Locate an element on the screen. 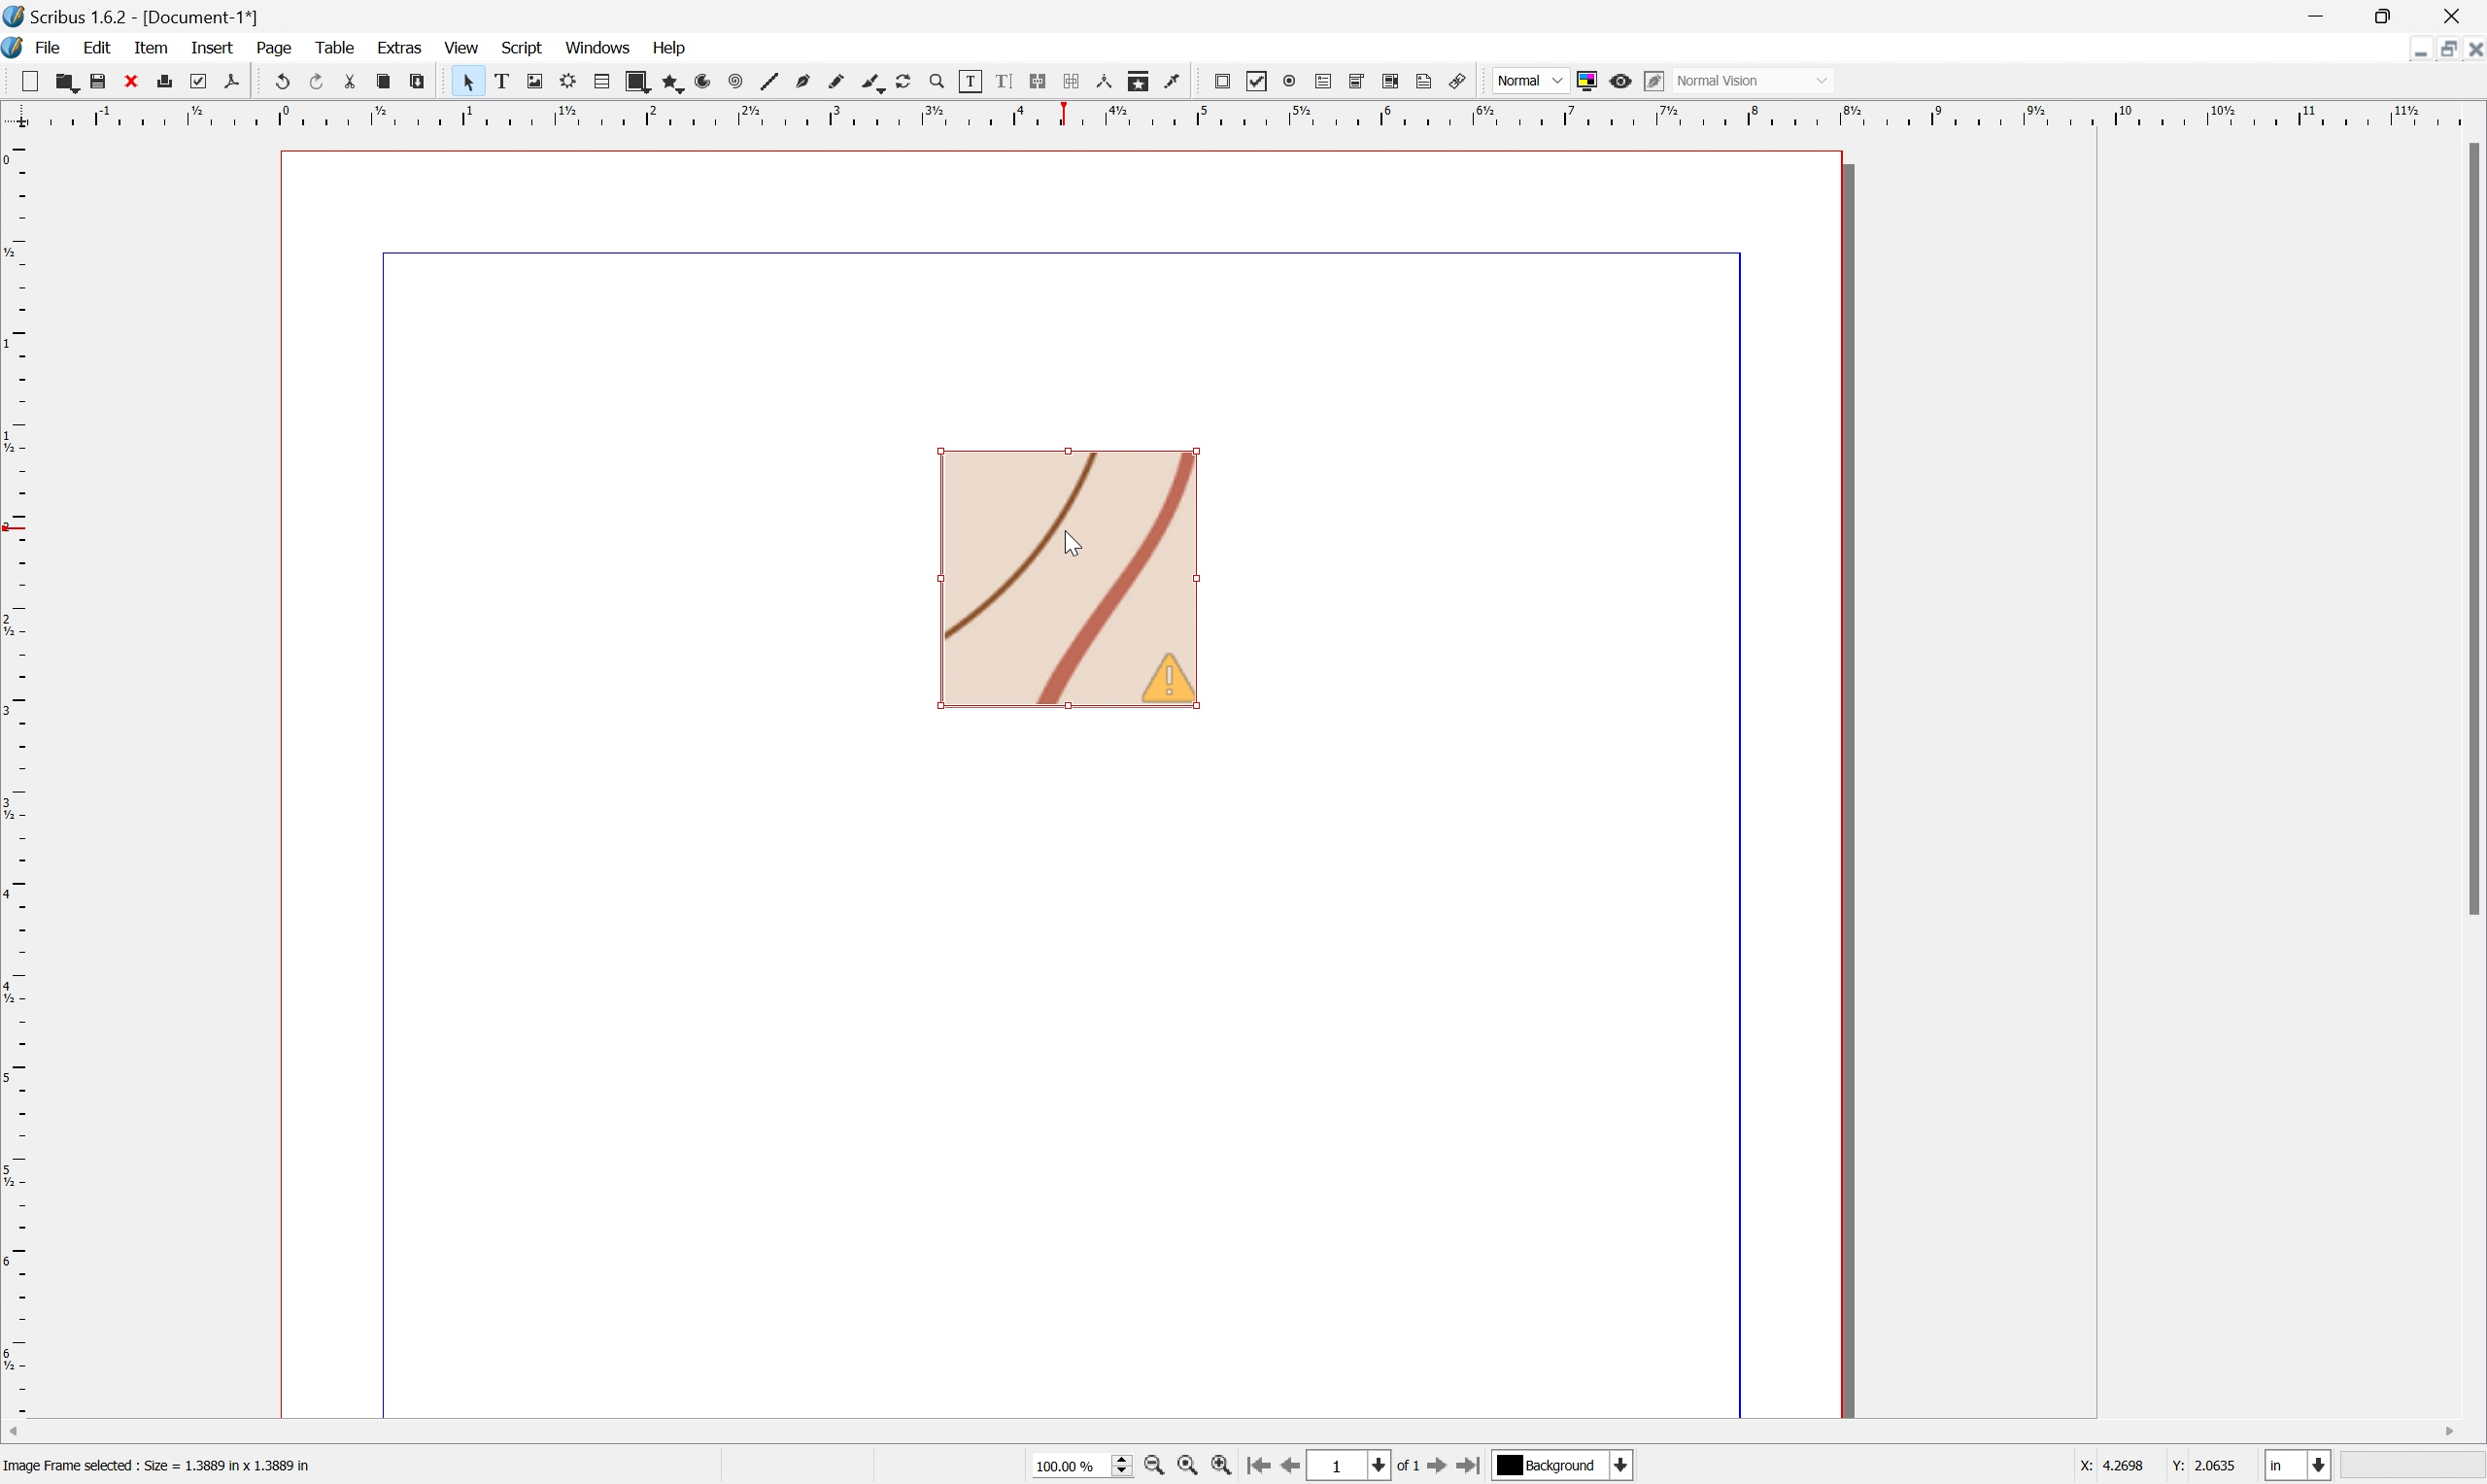 Image resolution: width=2487 pixels, height=1484 pixels. Polygon is located at coordinates (674, 84).